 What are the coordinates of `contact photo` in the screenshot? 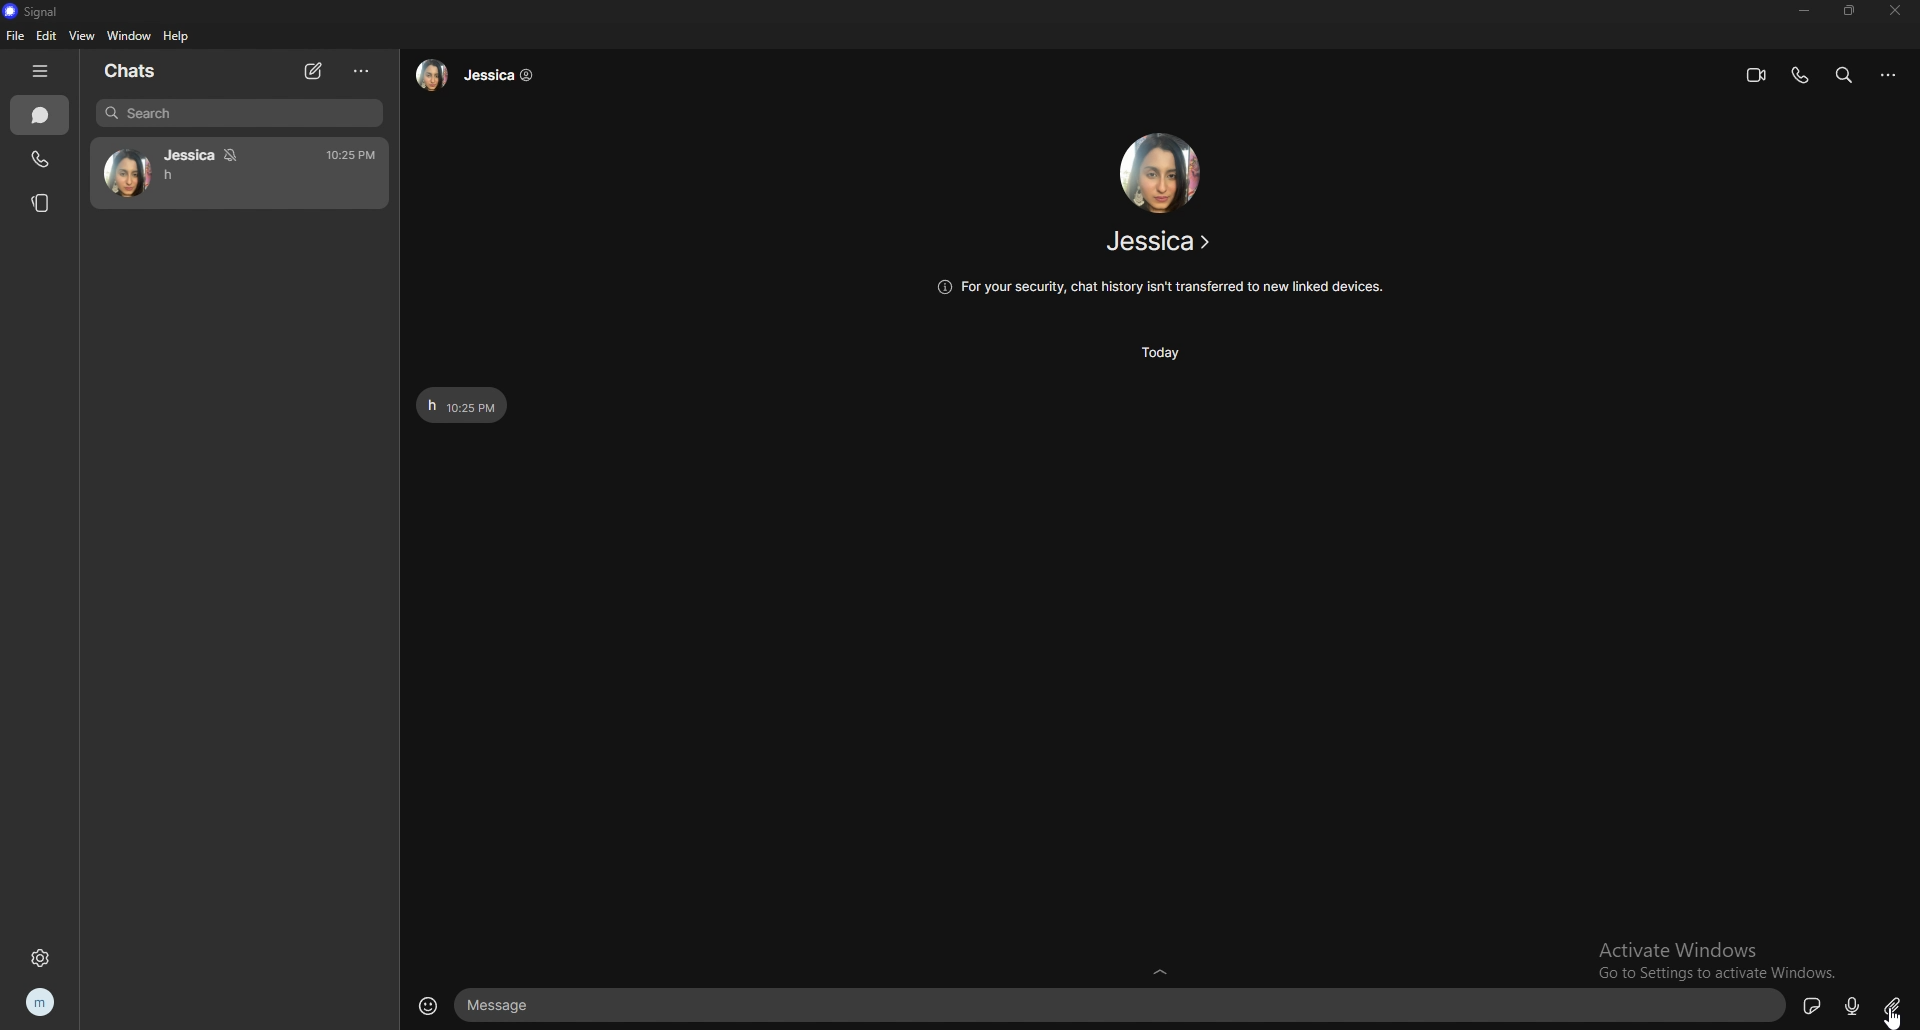 It's located at (1158, 172).